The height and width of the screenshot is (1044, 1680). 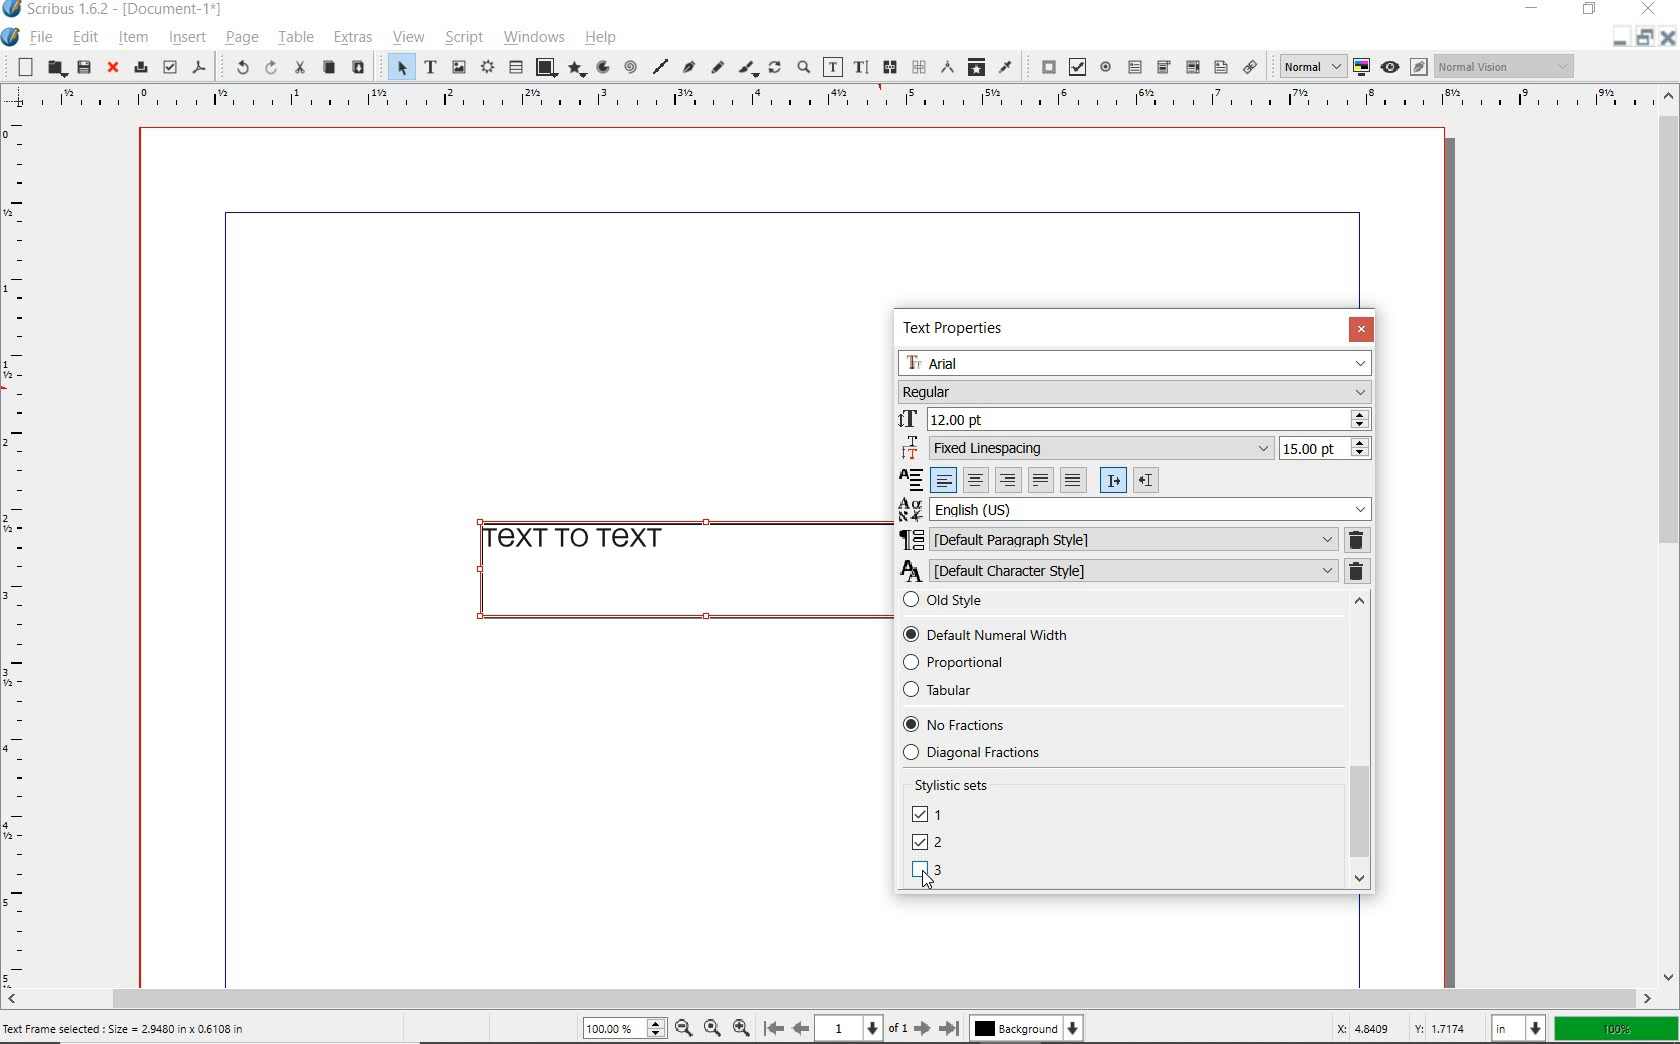 What do you see at coordinates (1041, 479) in the screenshot?
I see `Text justified` at bounding box center [1041, 479].